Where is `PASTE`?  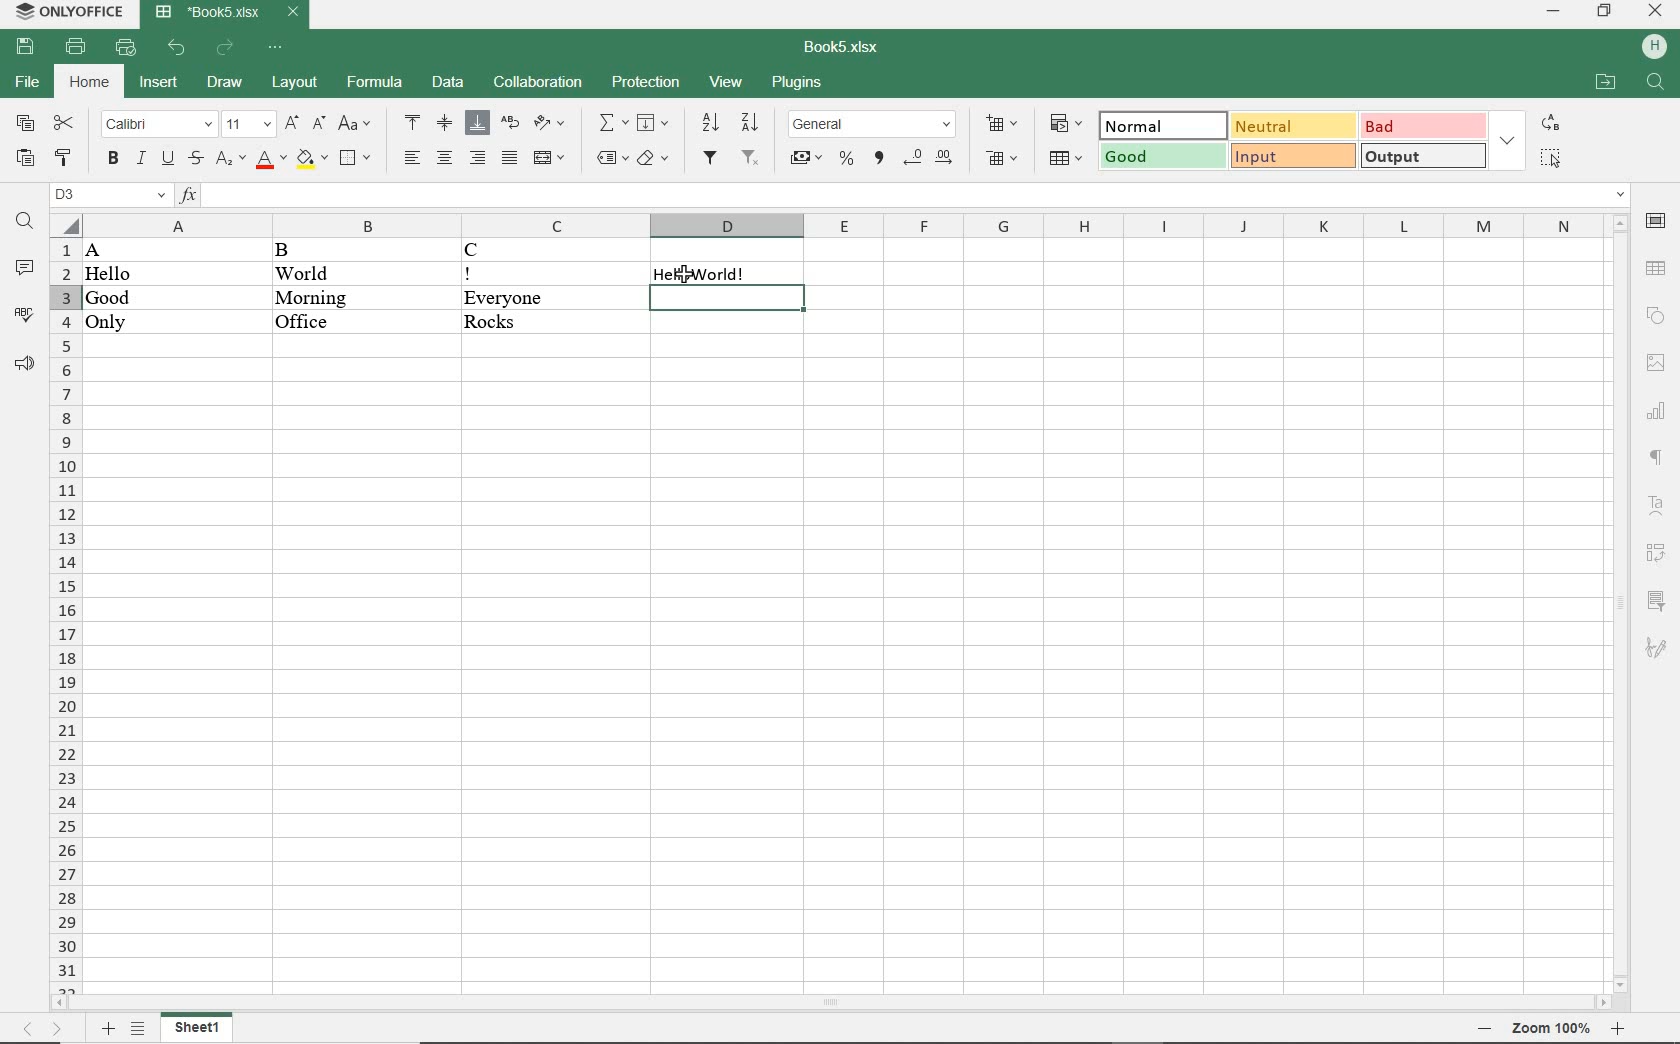 PASTE is located at coordinates (24, 157).